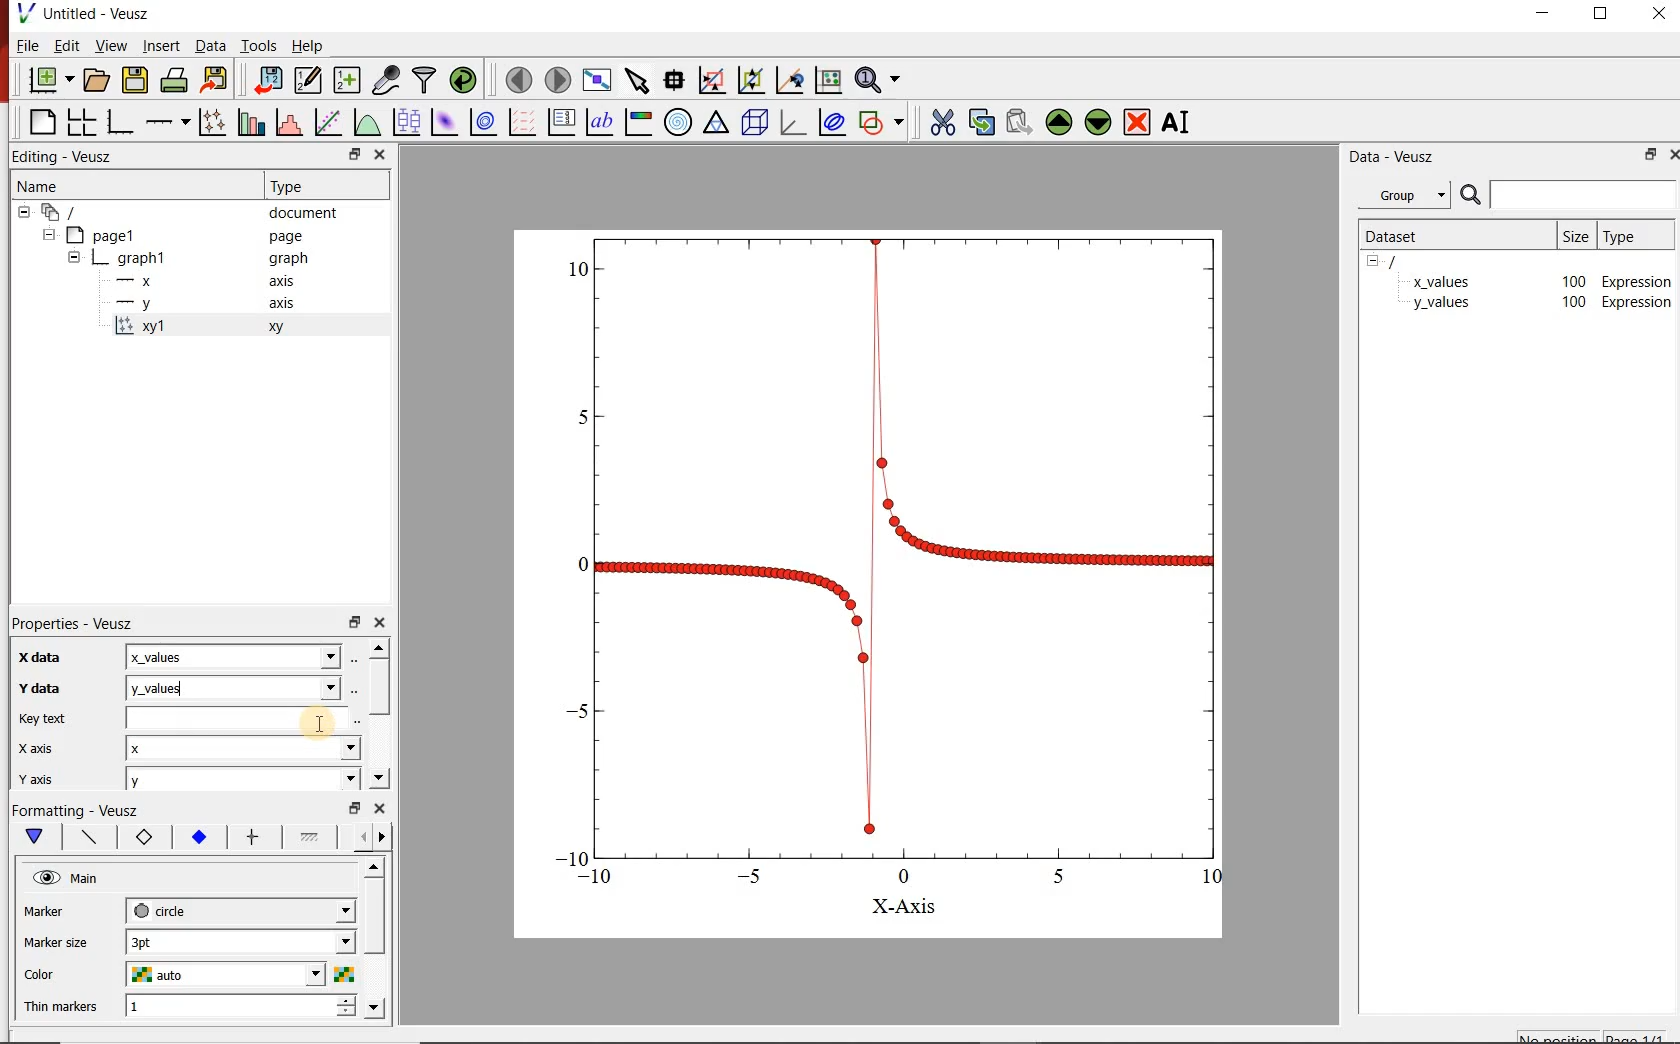 The image size is (1680, 1044). I want to click on save, so click(136, 79).